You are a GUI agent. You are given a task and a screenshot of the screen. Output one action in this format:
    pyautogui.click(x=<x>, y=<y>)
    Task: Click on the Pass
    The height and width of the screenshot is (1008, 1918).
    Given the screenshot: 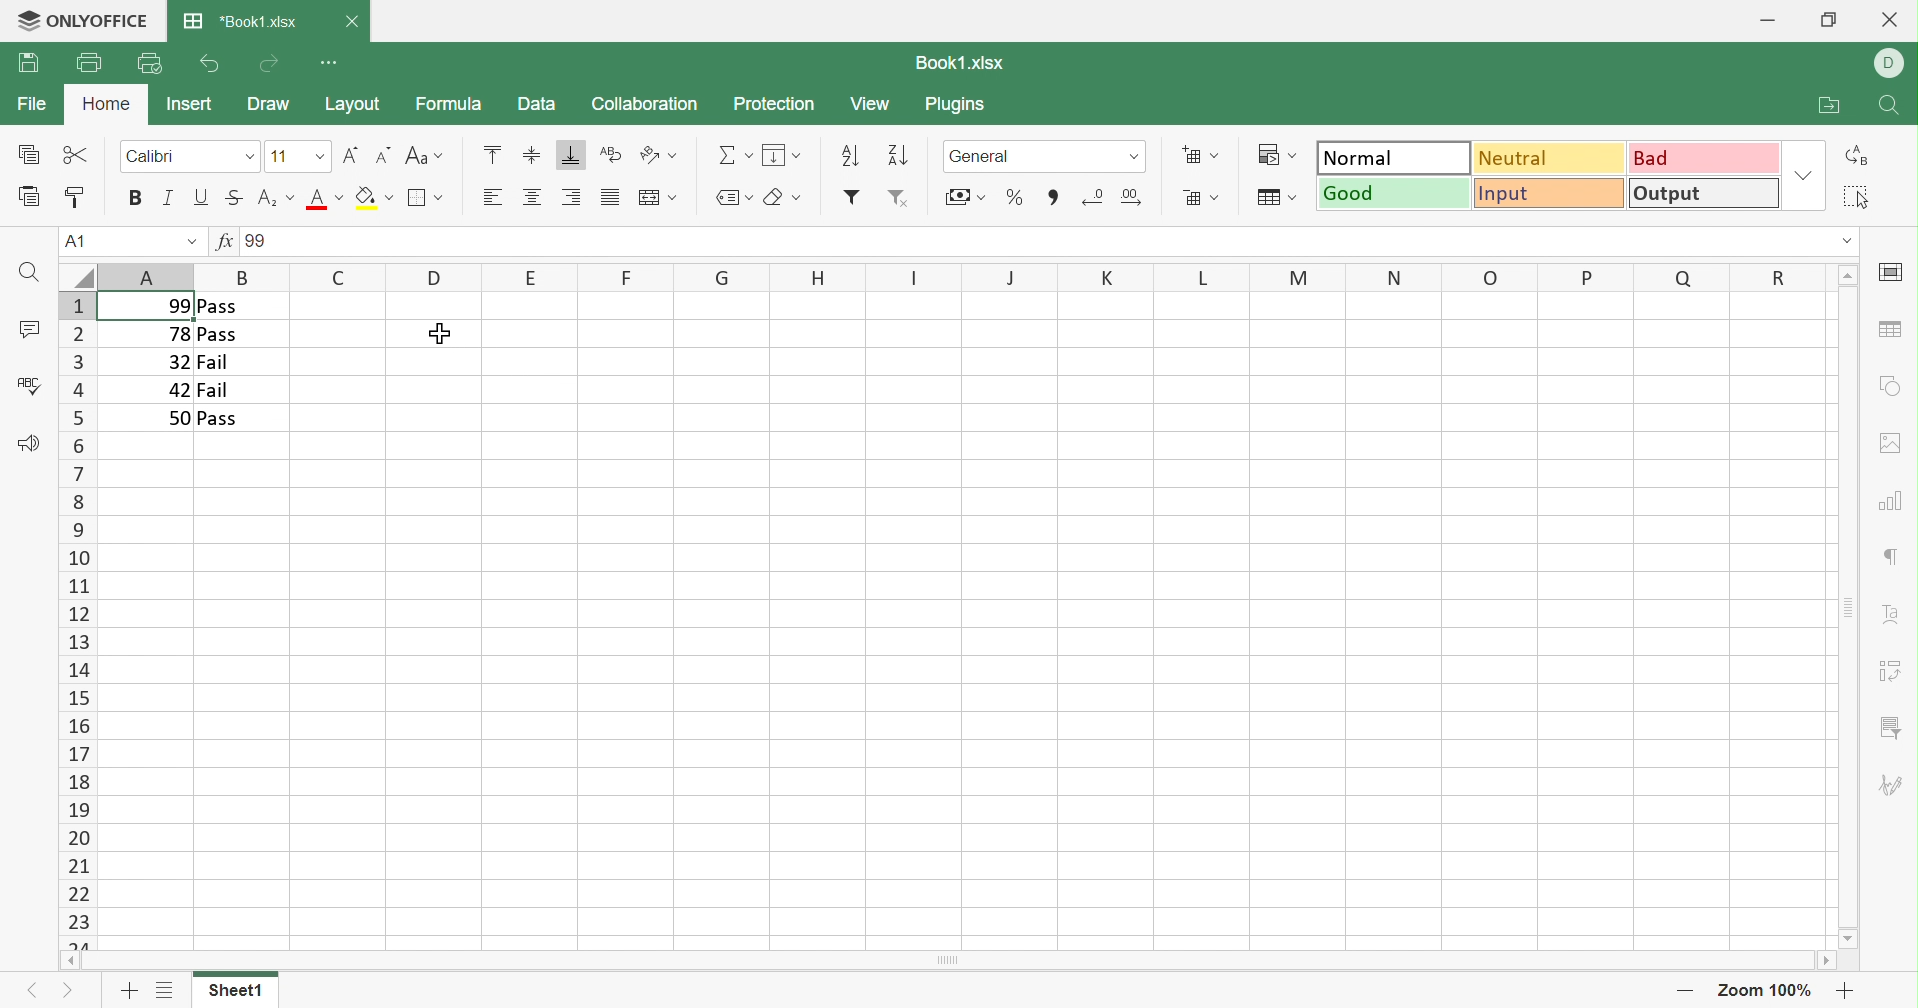 What is the action you would take?
    pyautogui.click(x=217, y=306)
    